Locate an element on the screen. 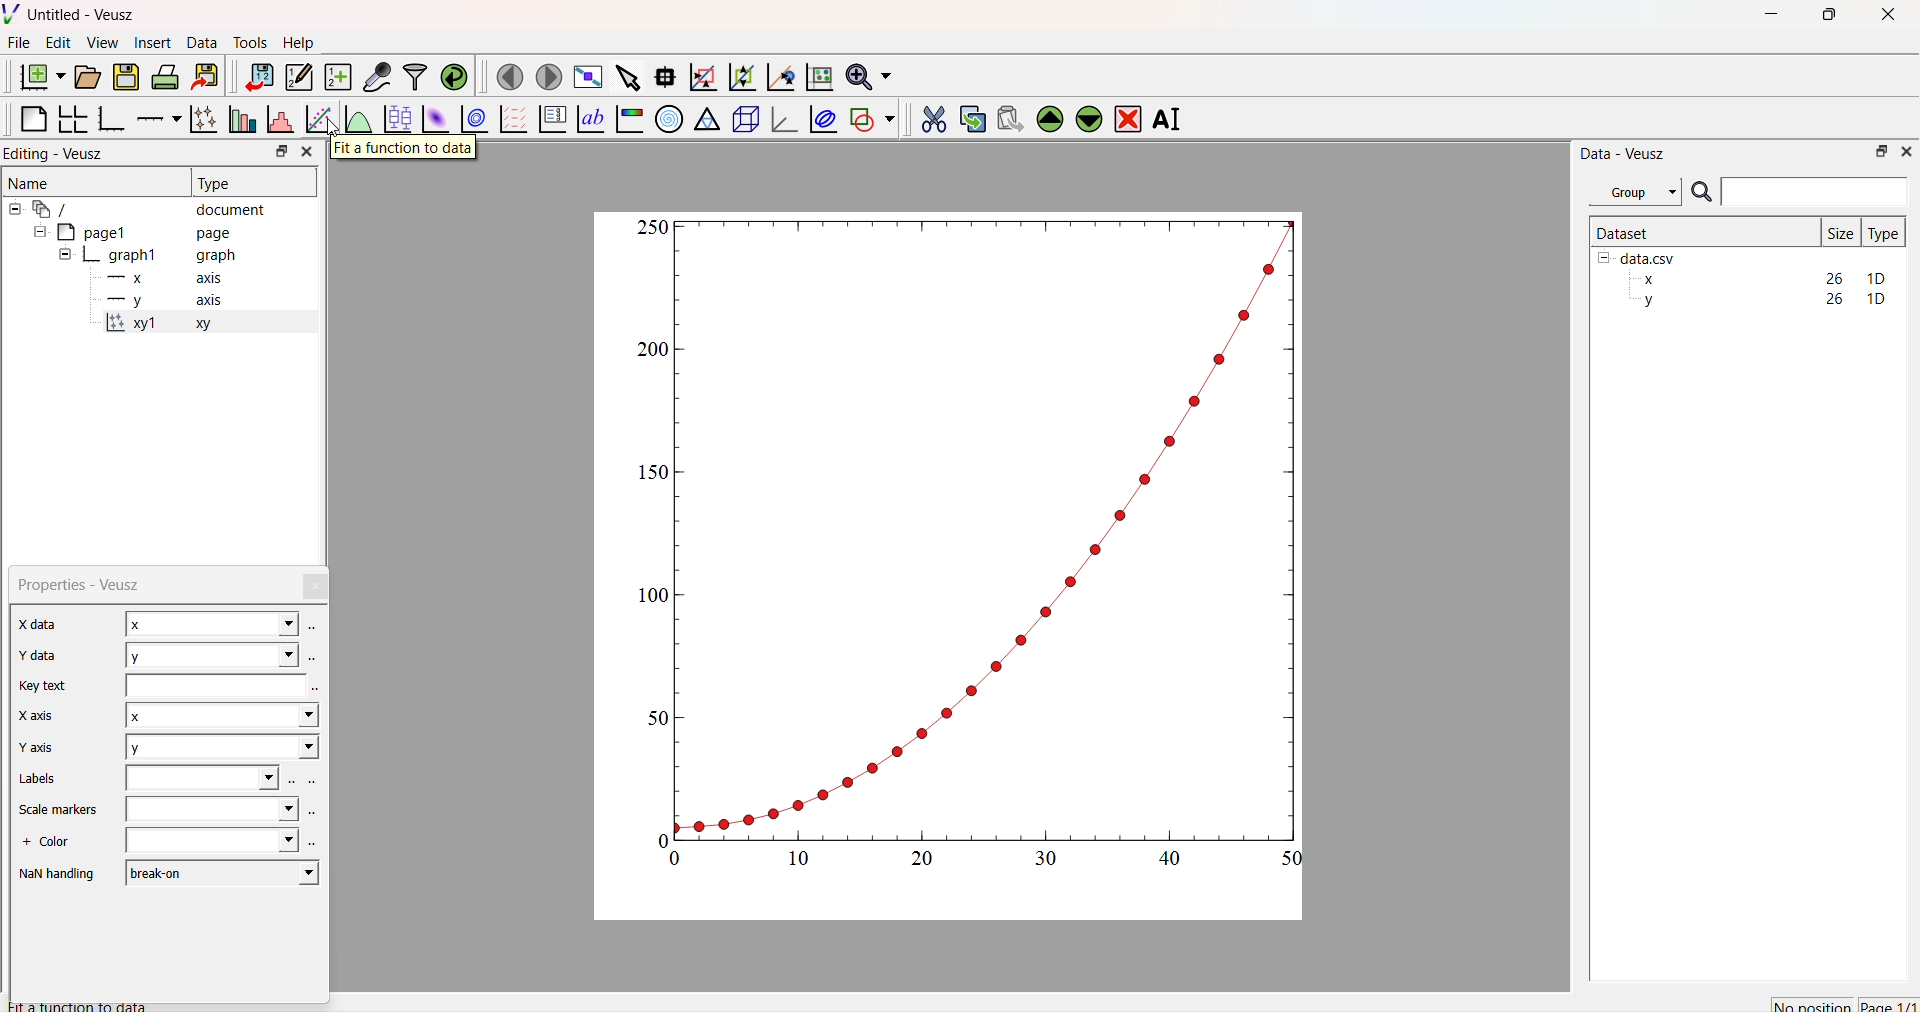 This screenshot has height=1012, width=1920. Dataset is located at coordinates (1624, 232).